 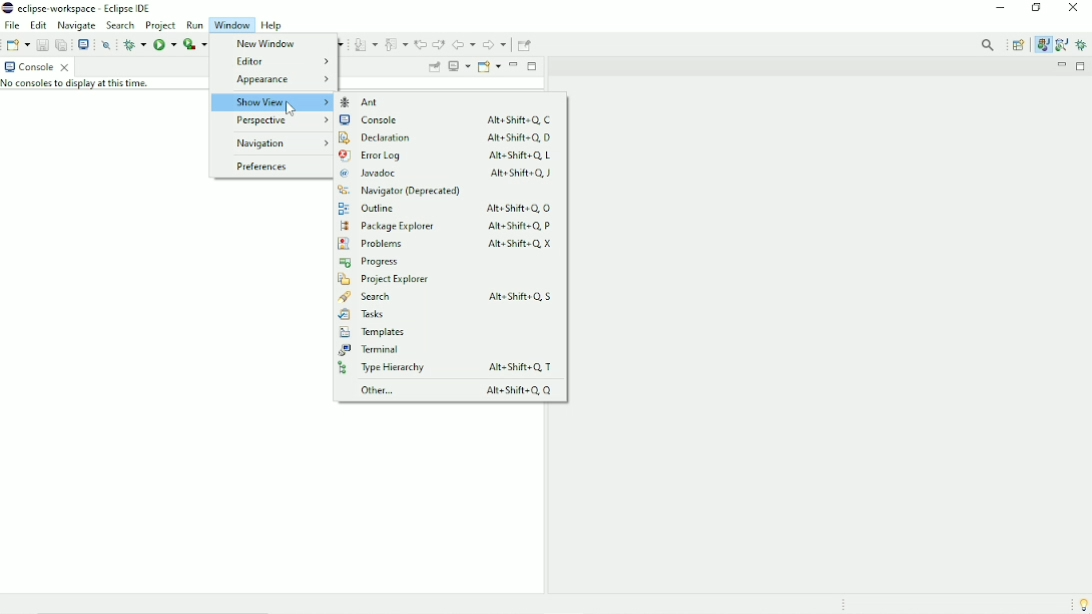 I want to click on Ant, so click(x=369, y=102).